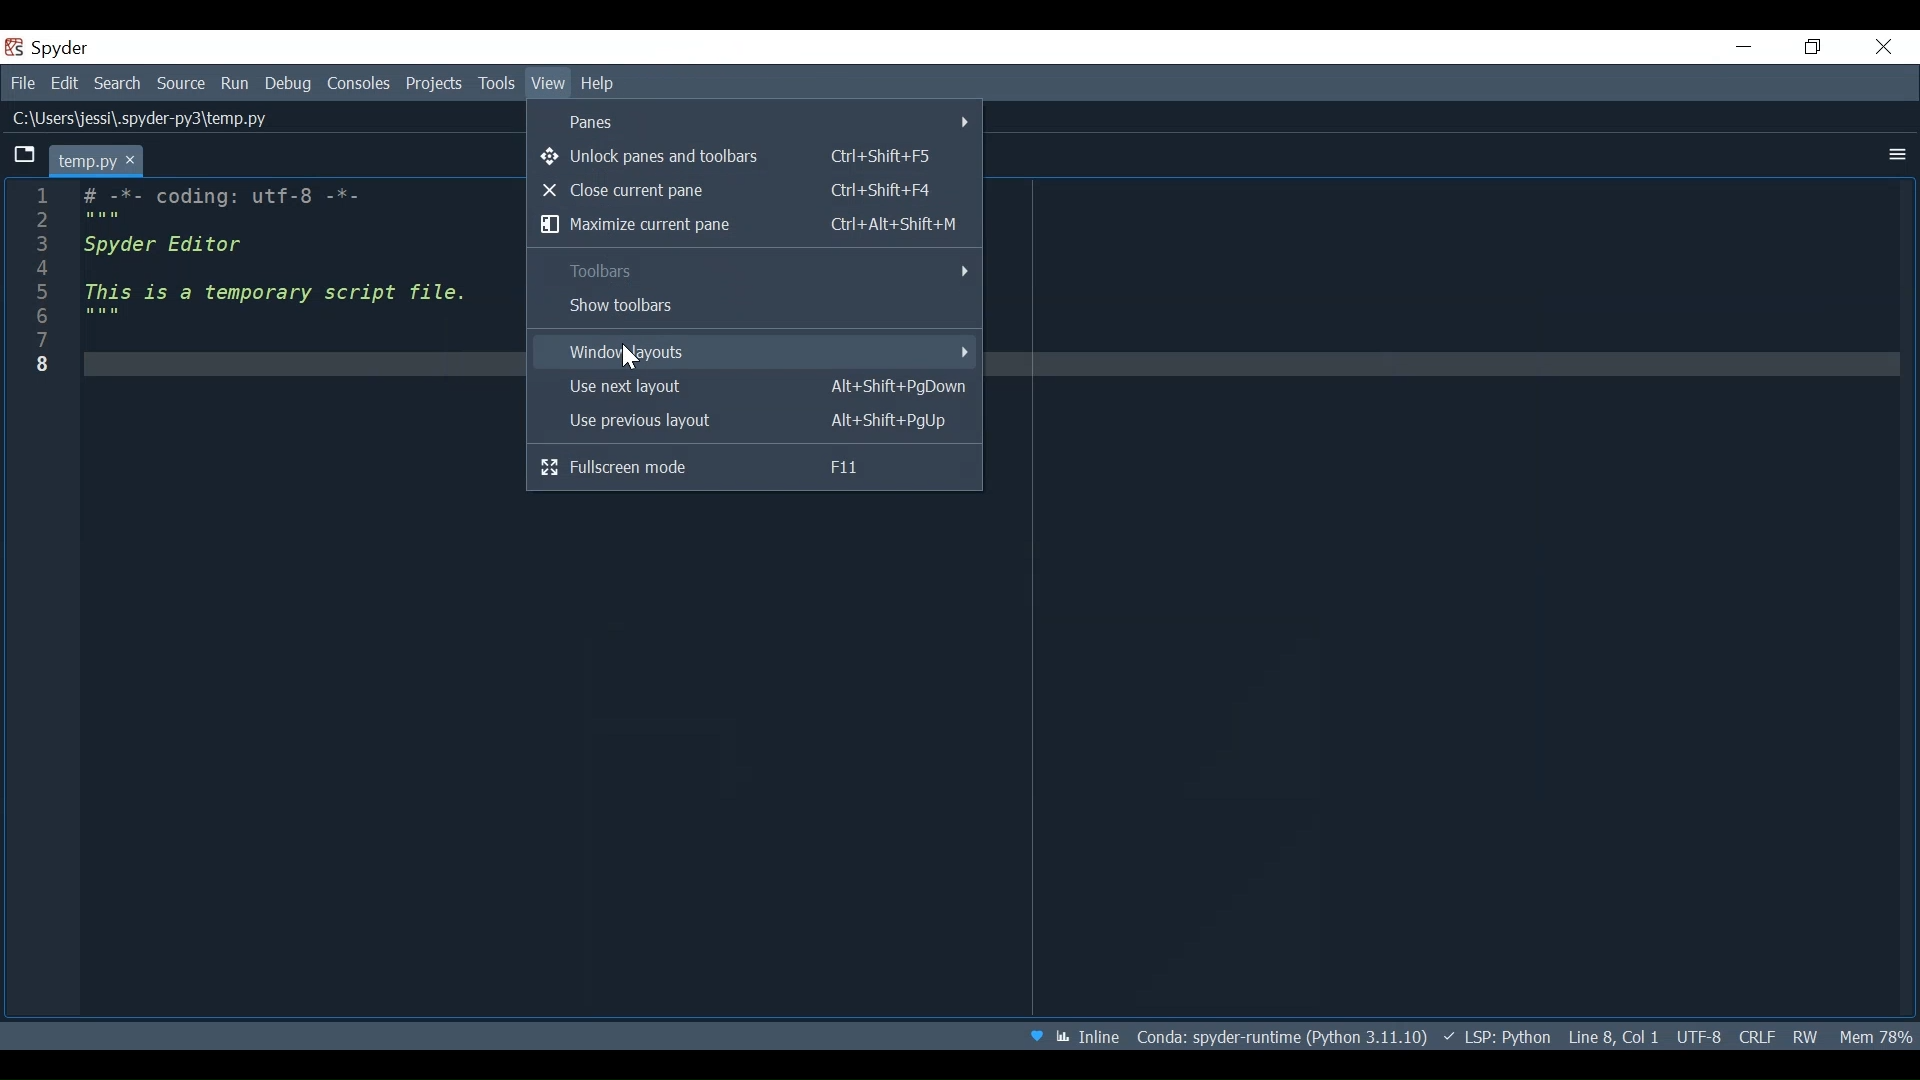  Describe the element at coordinates (1891, 154) in the screenshot. I see `More Options` at that location.